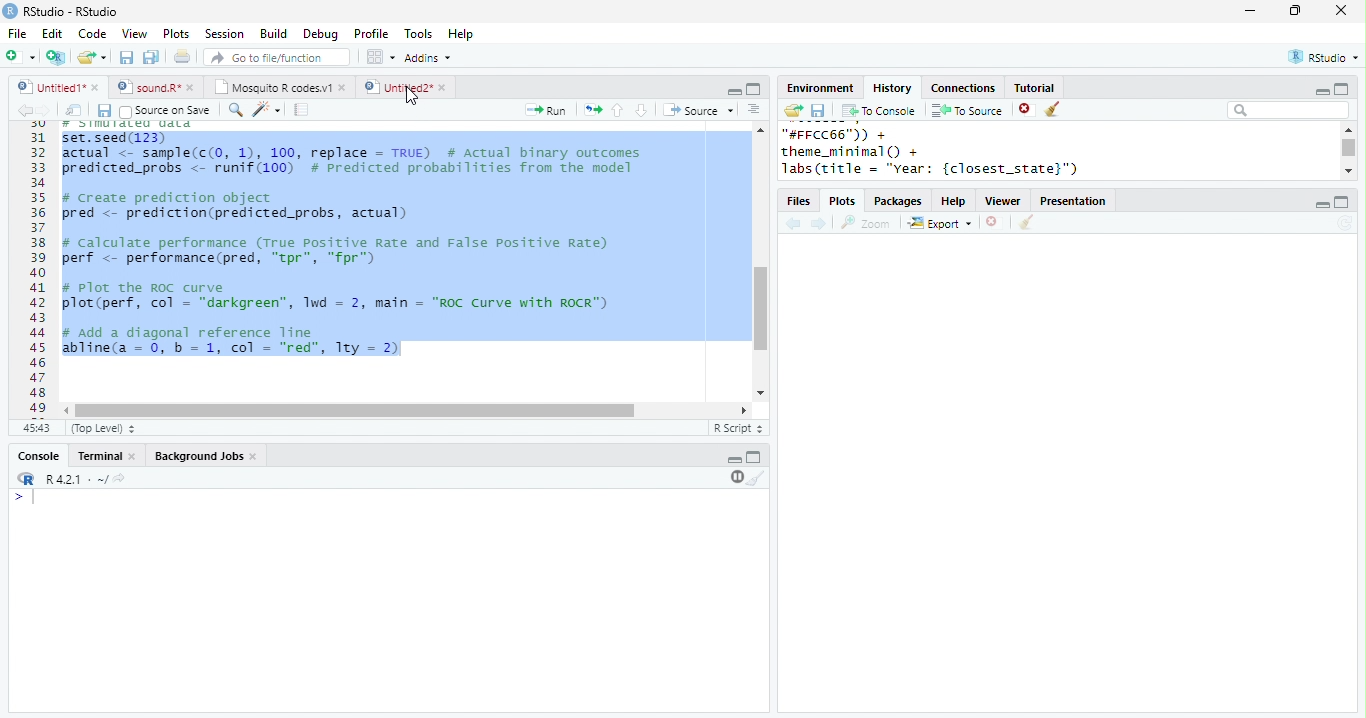 The image size is (1366, 718). Describe the element at coordinates (1340, 88) in the screenshot. I see `maximize` at that location.